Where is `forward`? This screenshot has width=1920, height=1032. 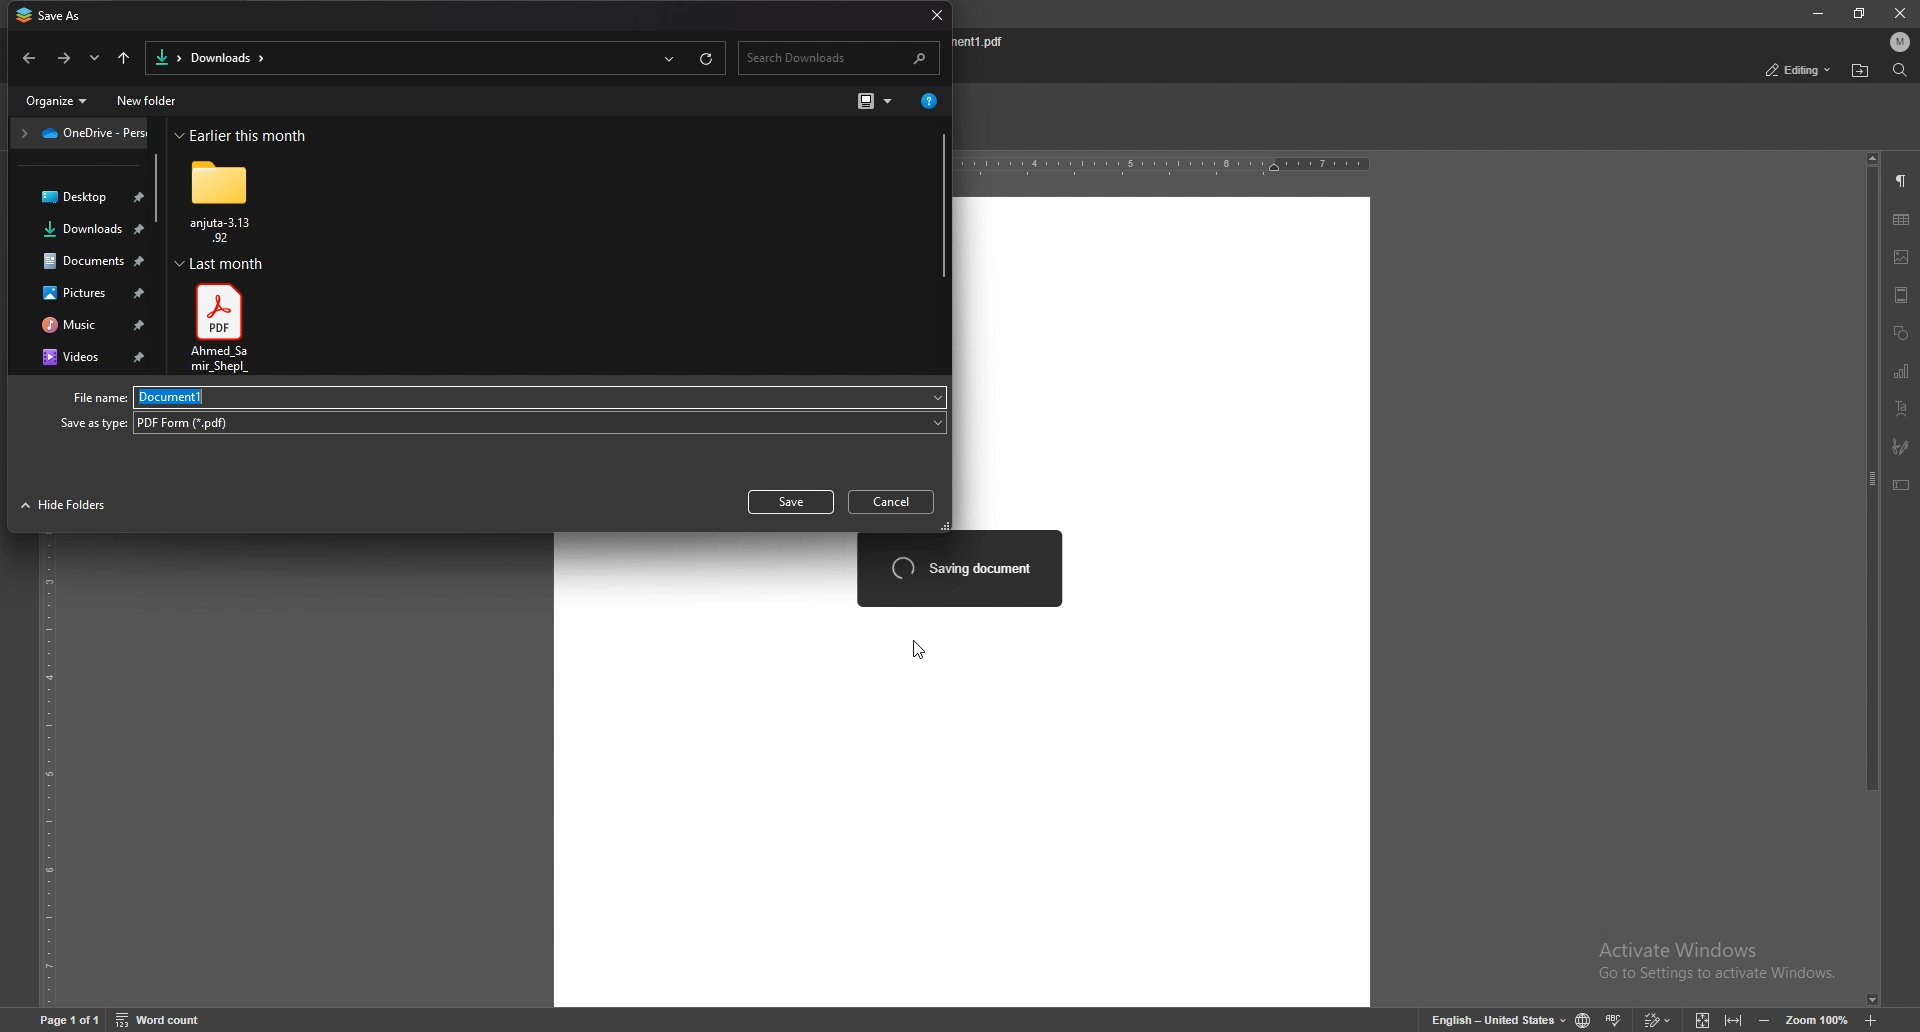
forward is located at coordinates (64, 59).